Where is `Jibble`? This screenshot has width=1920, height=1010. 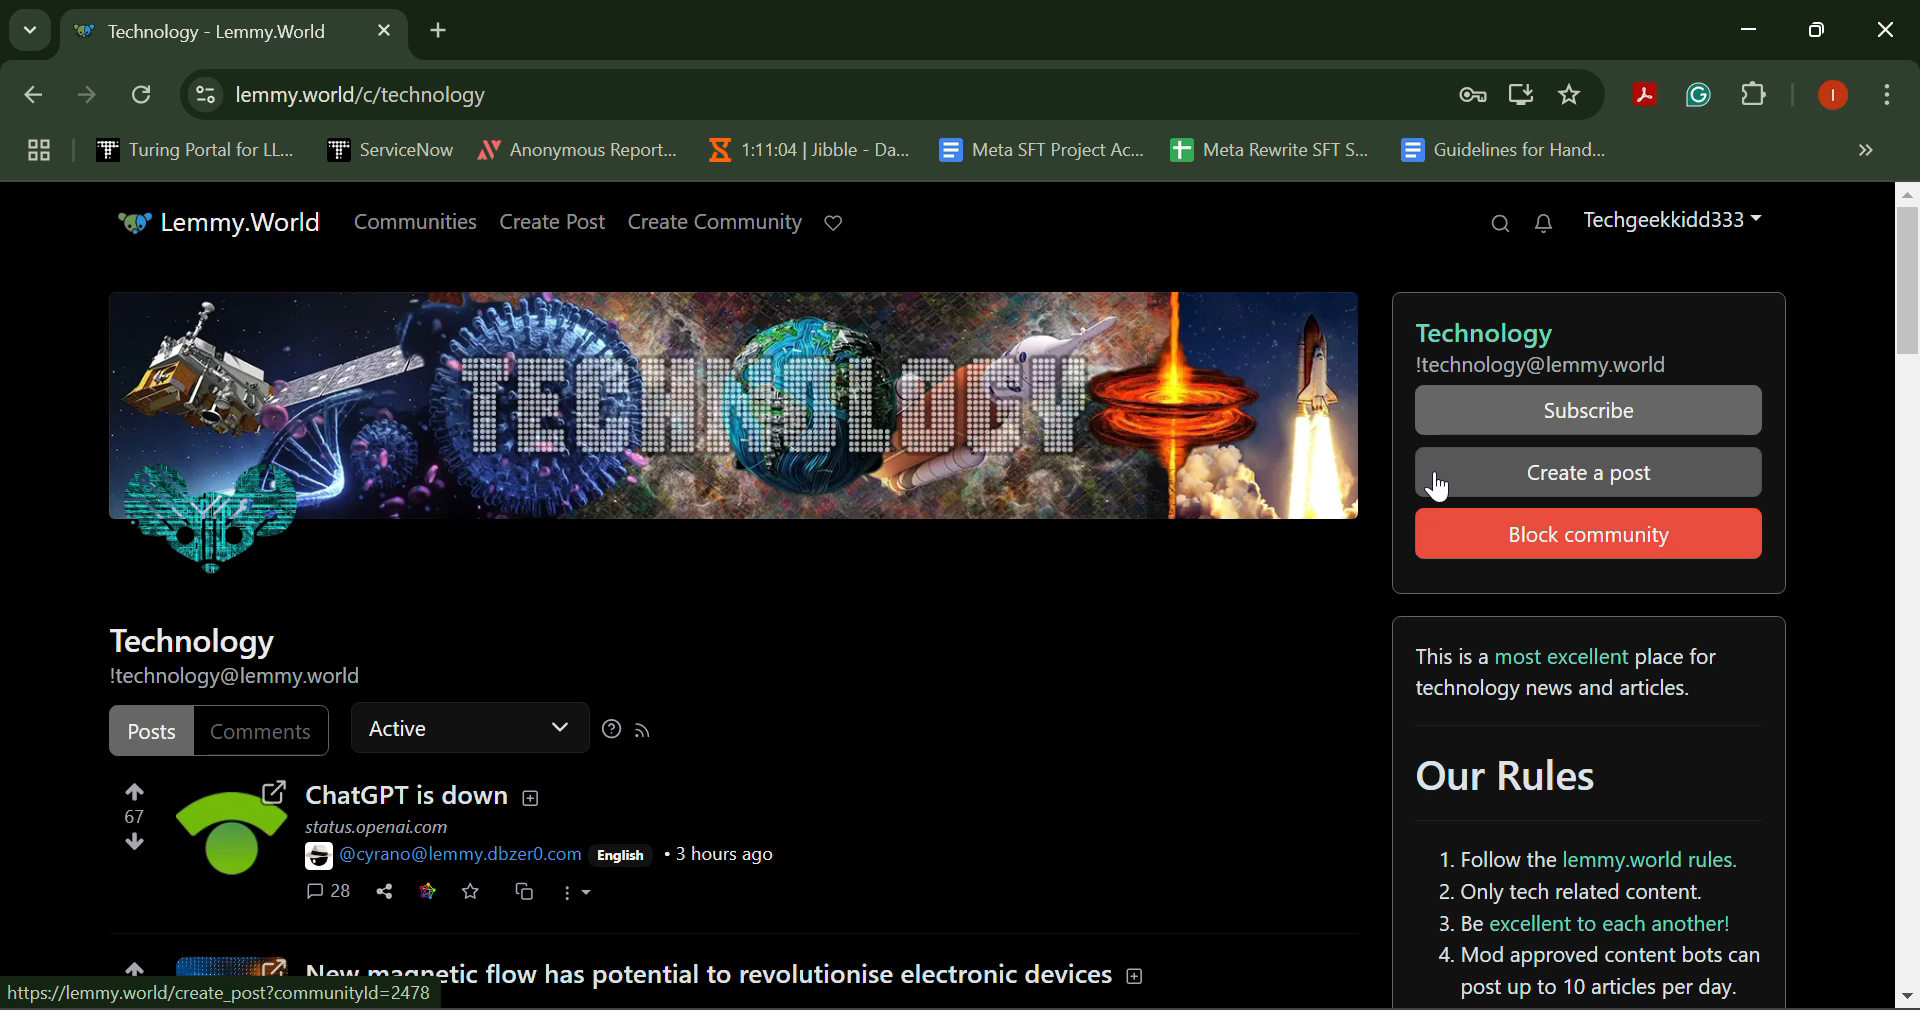
Jibble is located at coordinates (804, 145).